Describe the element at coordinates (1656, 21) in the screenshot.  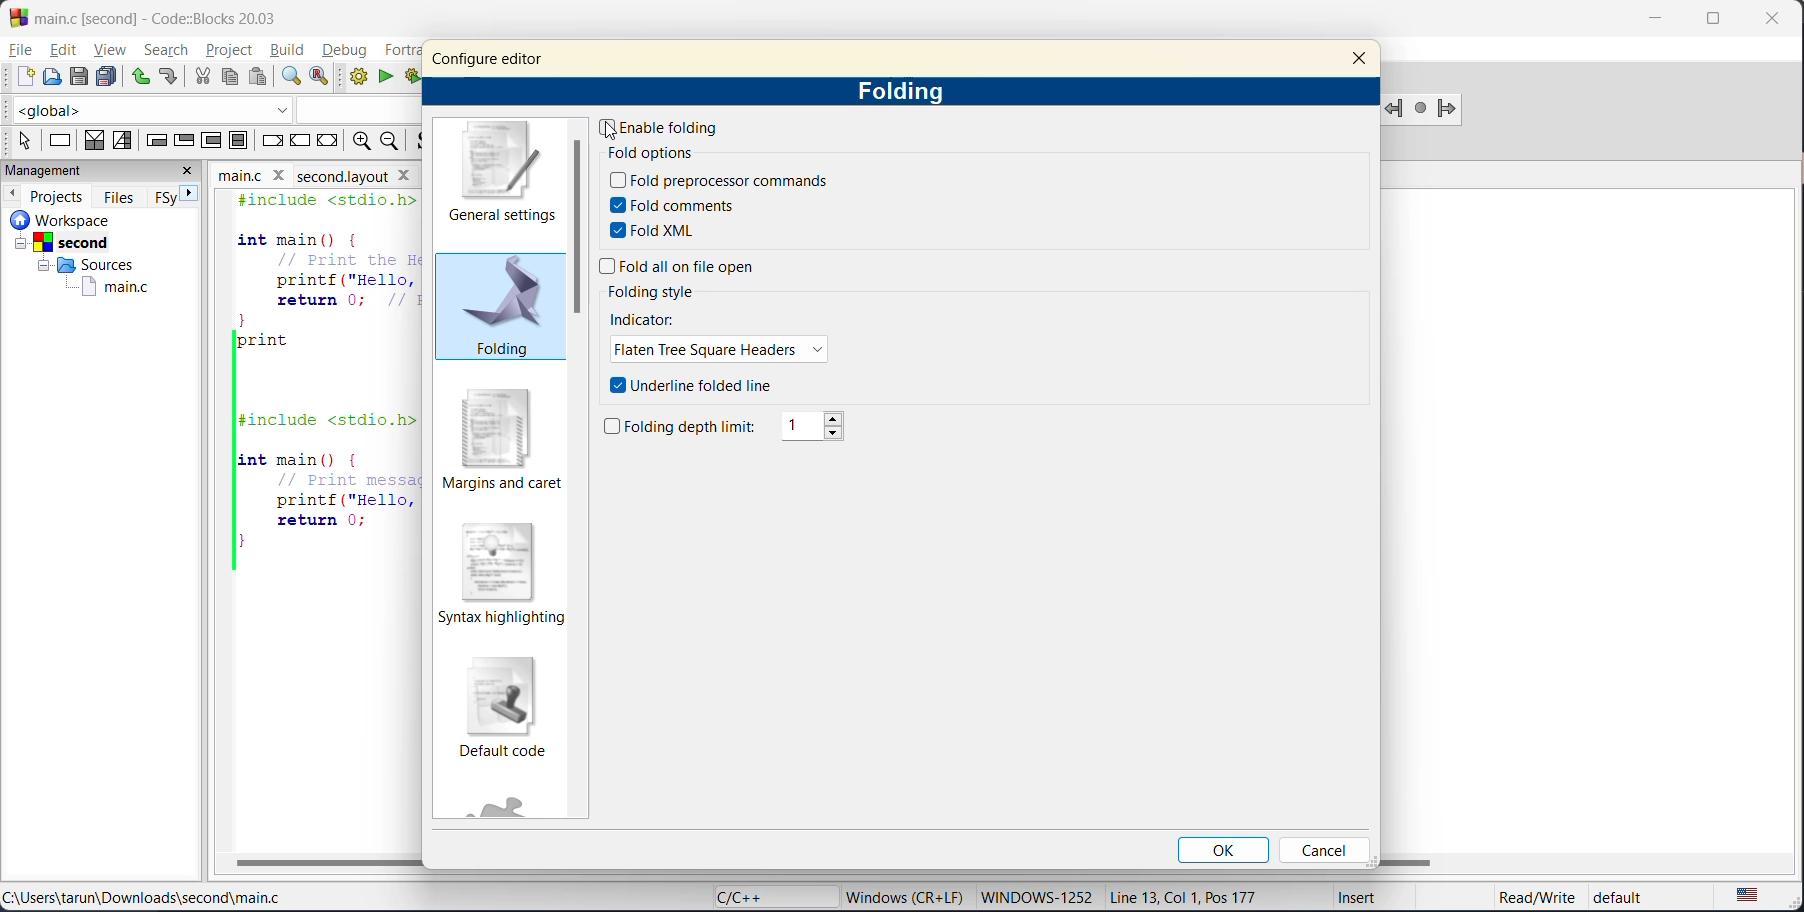
I see `minimize` at that location.